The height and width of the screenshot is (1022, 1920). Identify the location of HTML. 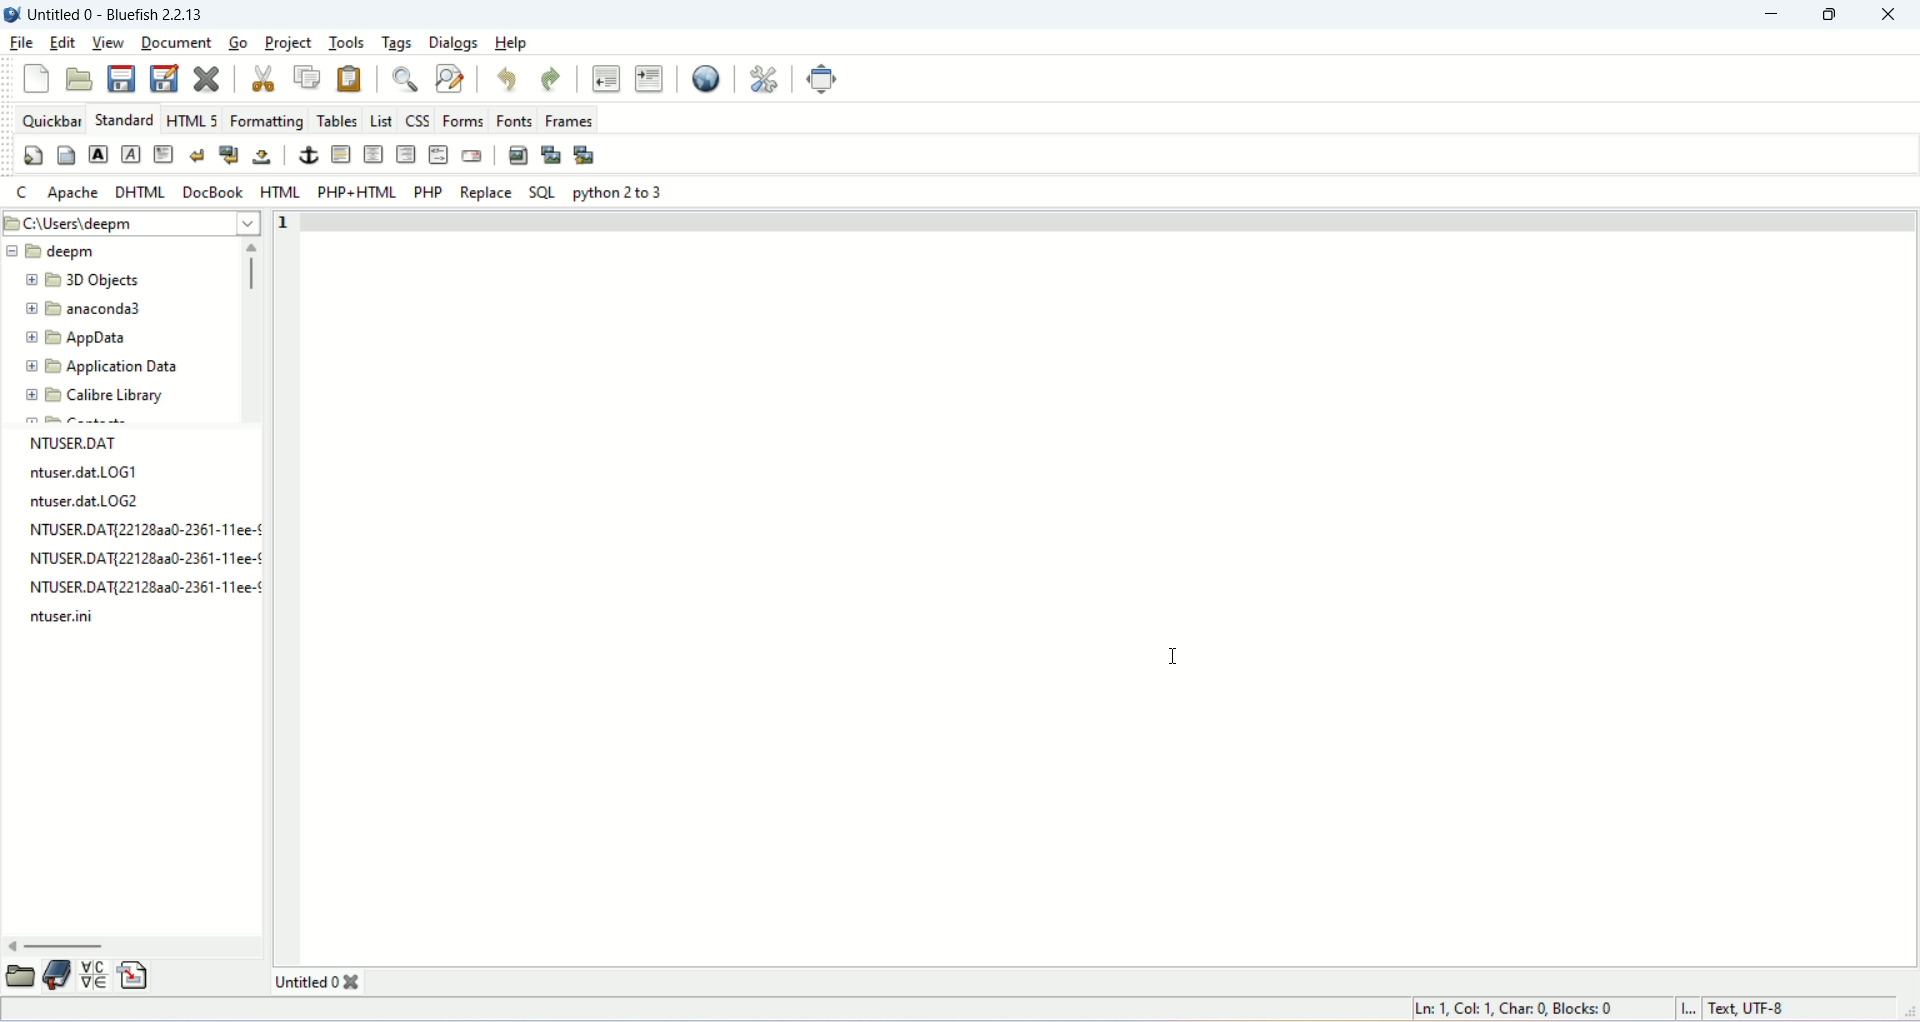
(279, 192).